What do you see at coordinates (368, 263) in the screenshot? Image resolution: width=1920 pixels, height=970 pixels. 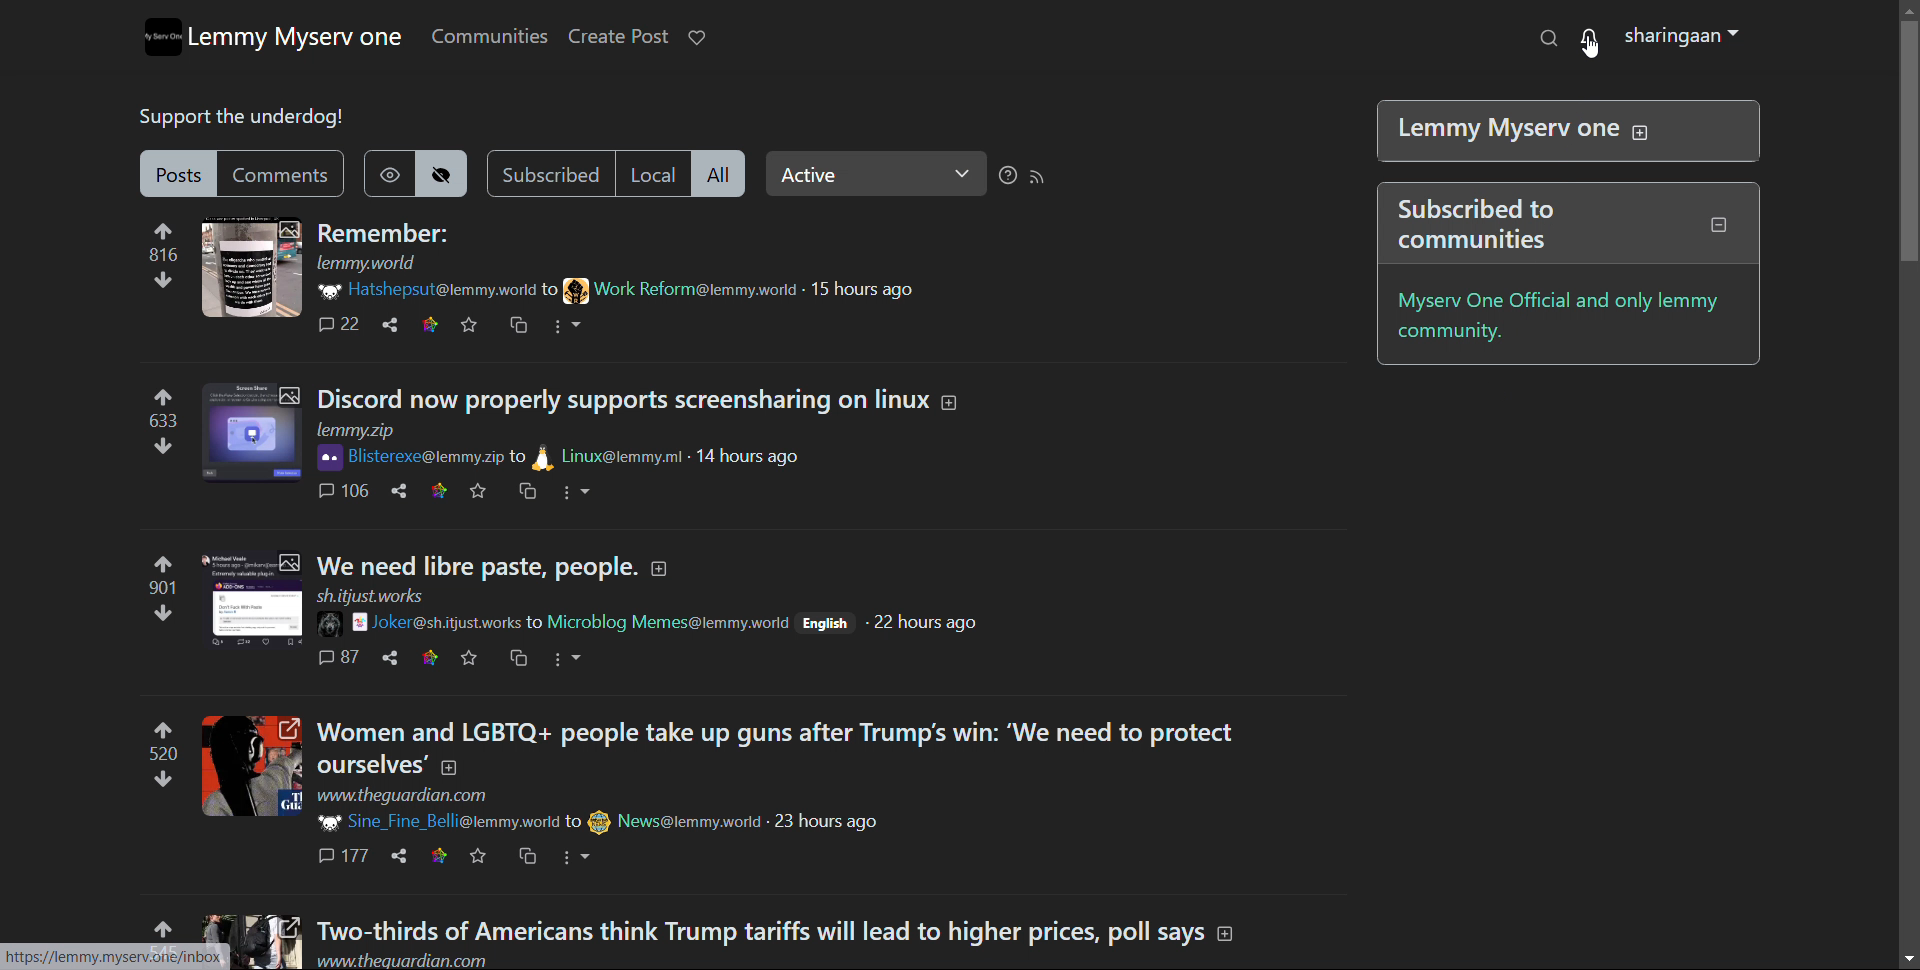 I see `url` at bounding box center [368, 263].